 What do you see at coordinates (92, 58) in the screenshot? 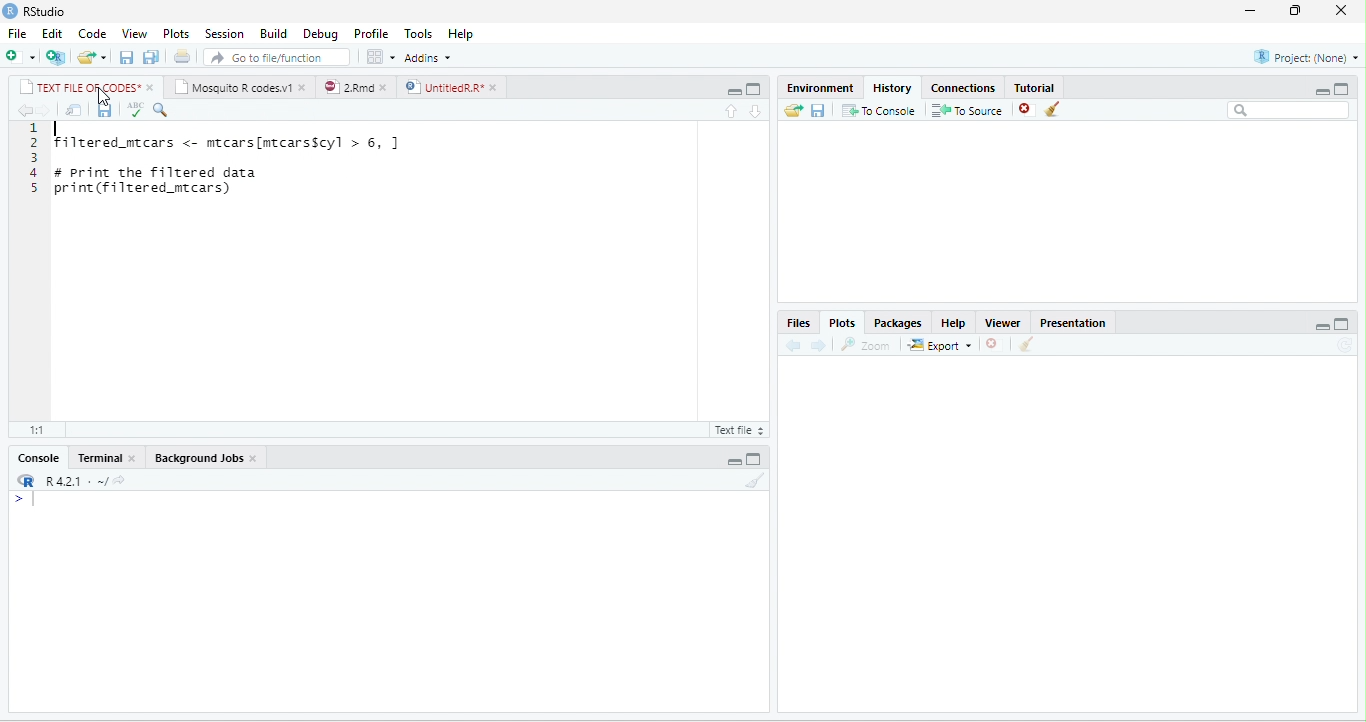
I see `open file` at bounding box center [92, 58].